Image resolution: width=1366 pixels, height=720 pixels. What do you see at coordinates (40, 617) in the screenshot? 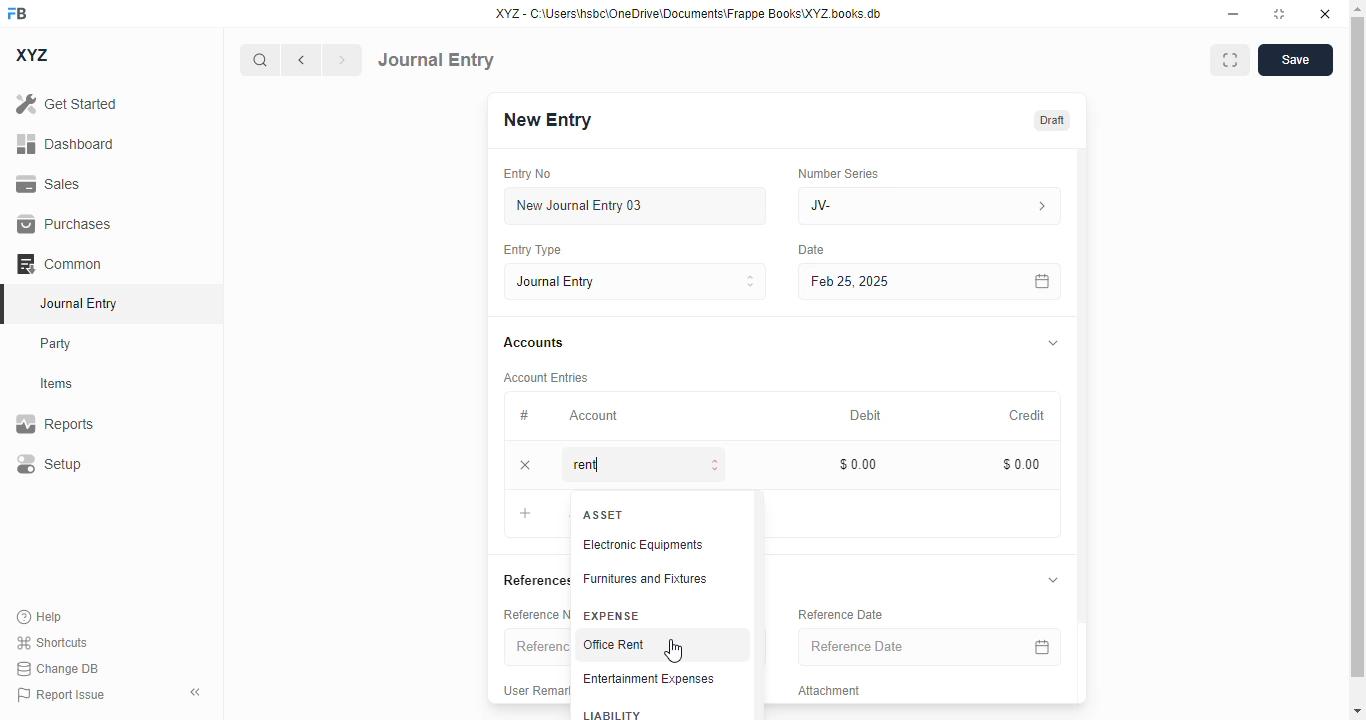
I see `help` at bounding box center [40, 617].